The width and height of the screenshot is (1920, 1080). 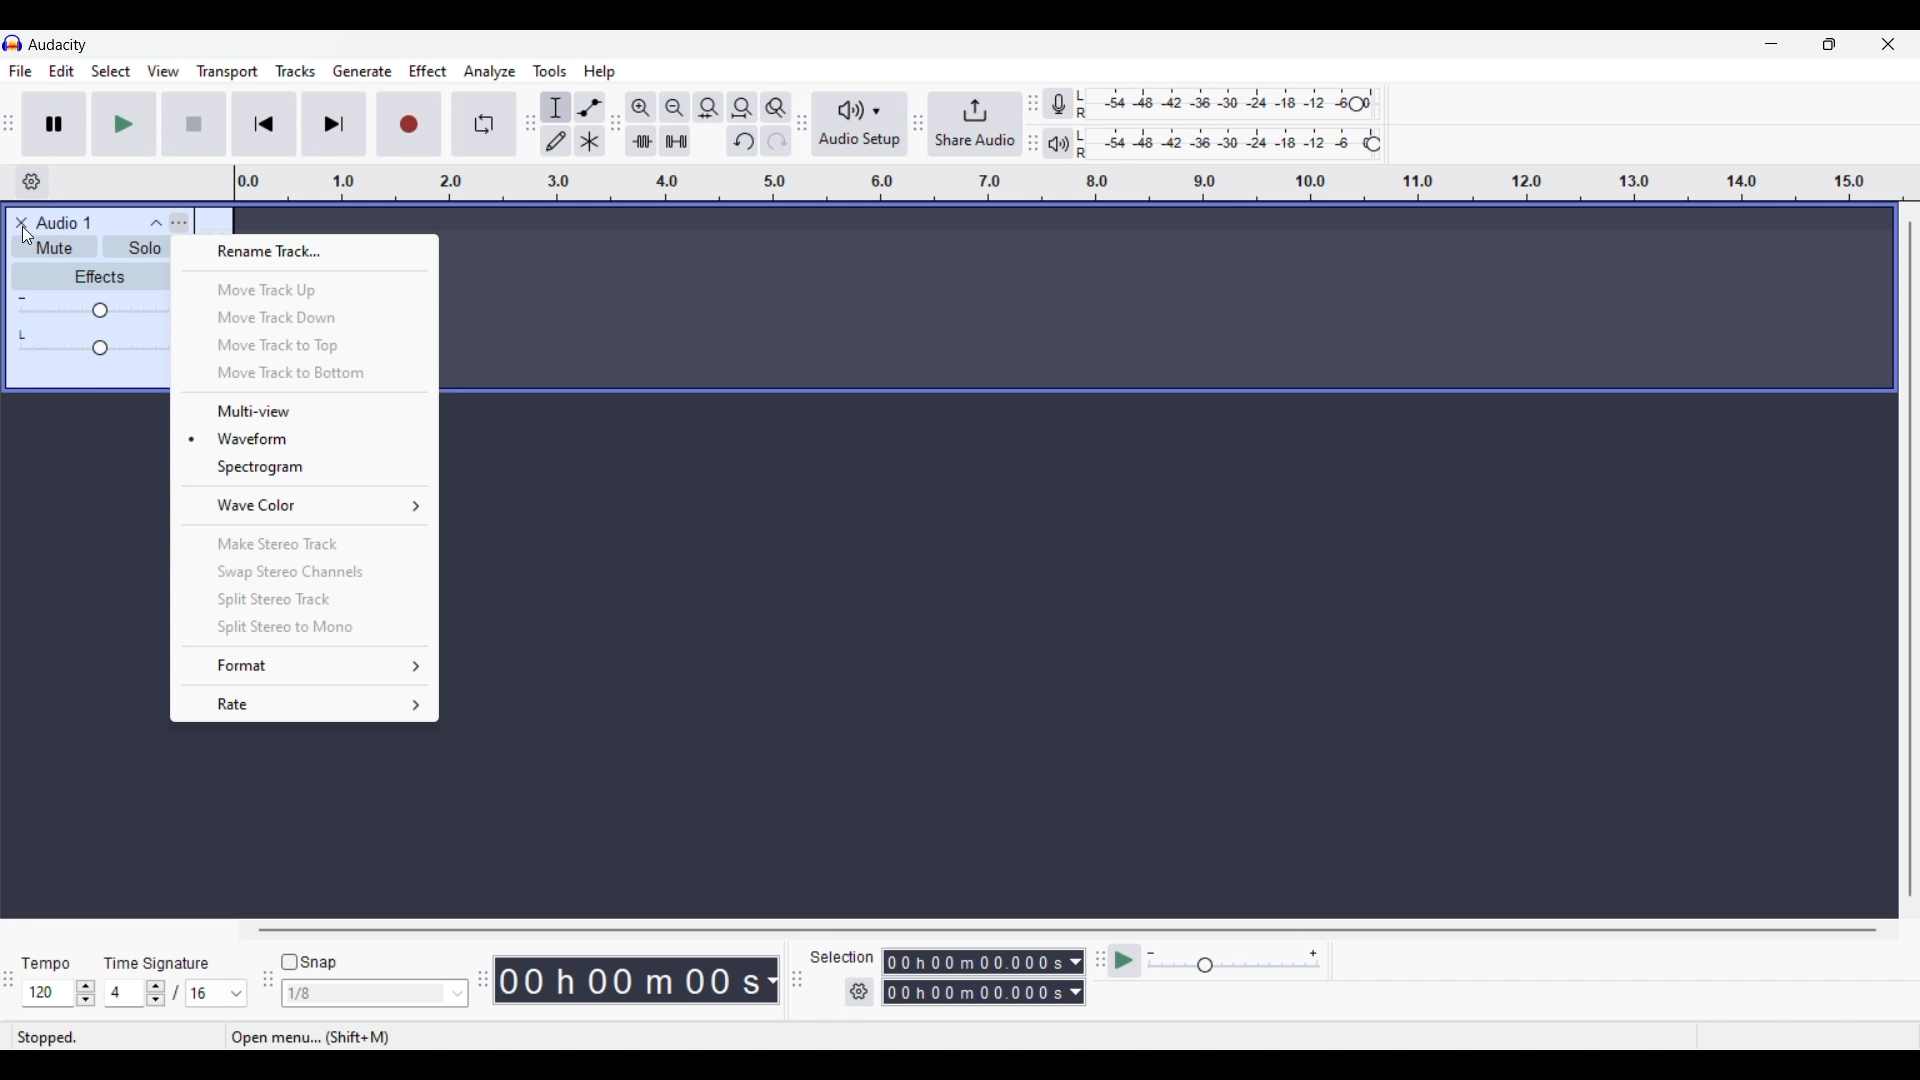 I want to click on Effects, so click(x=99, y=276).